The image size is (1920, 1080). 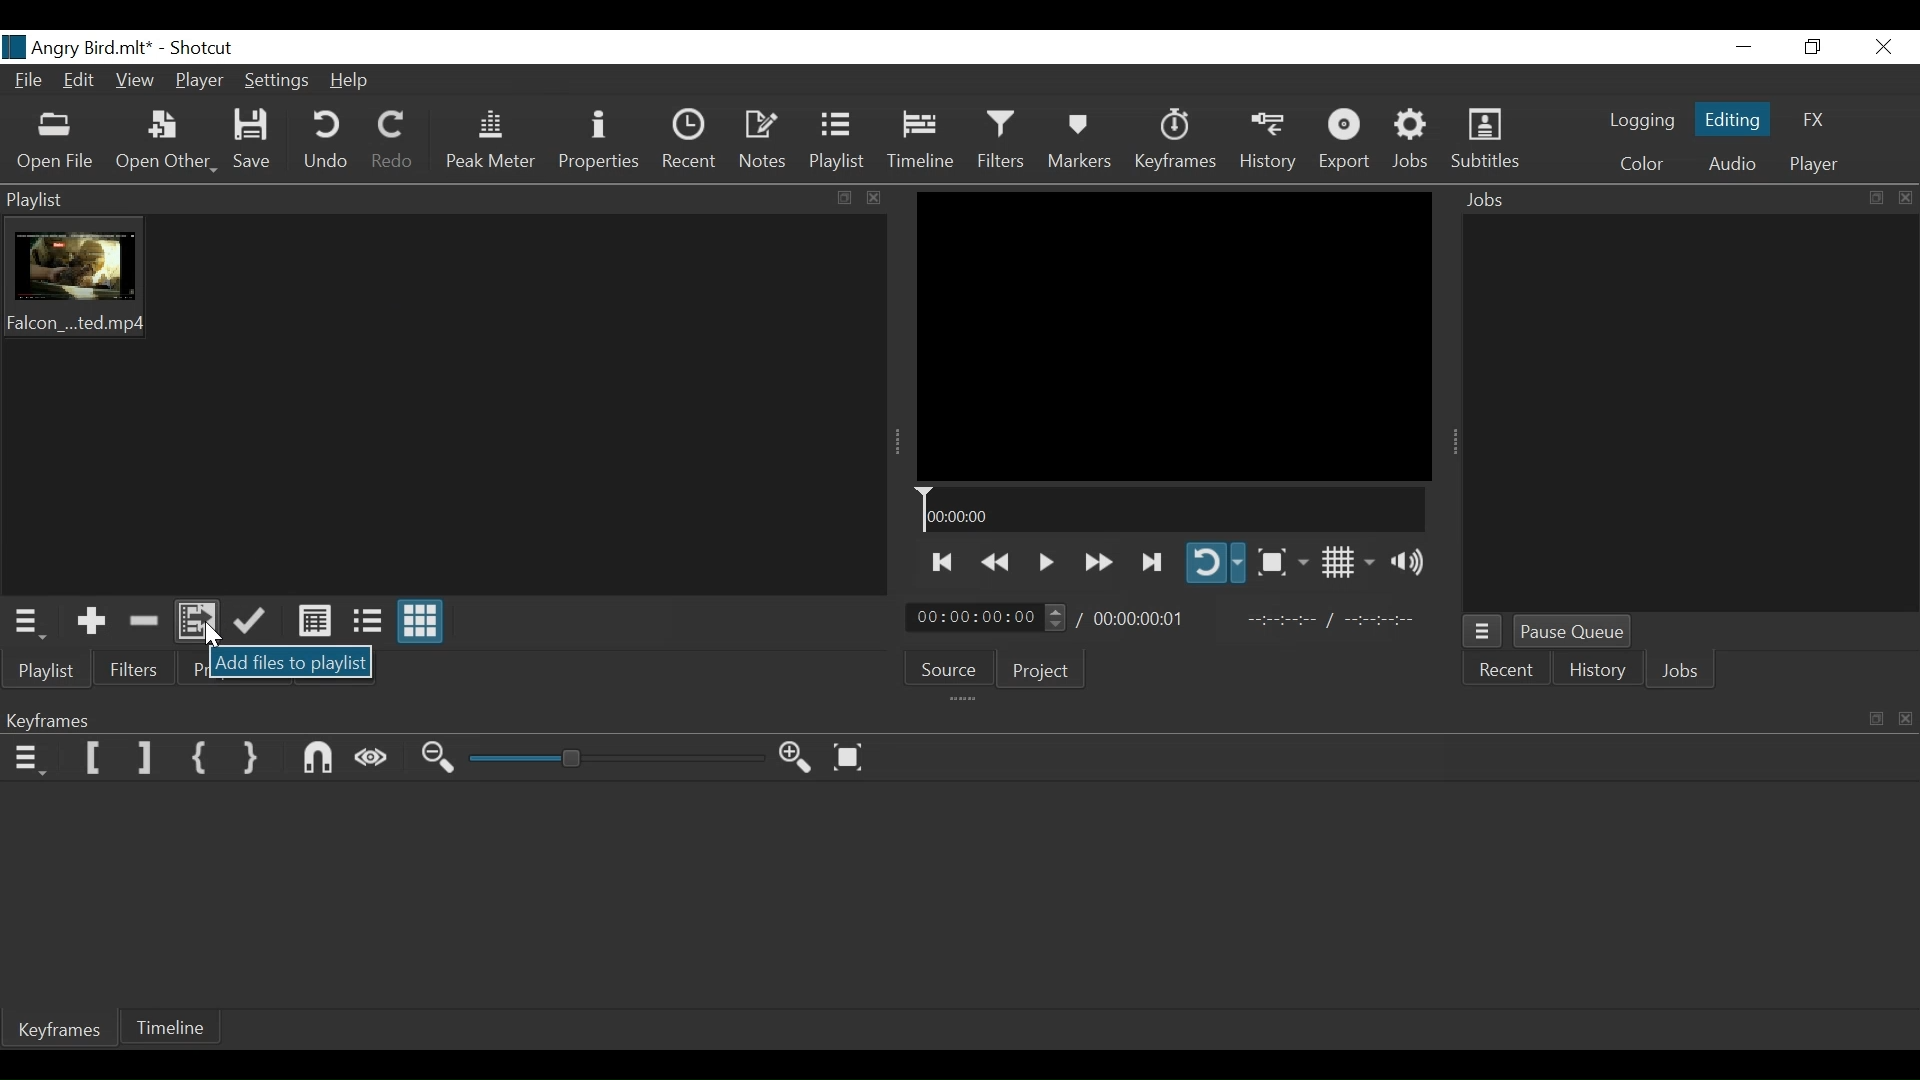 What do you see at coordinates (1178, 140) in the screenshot?
I see `Keyframes` at bounding box center [1178, 140].